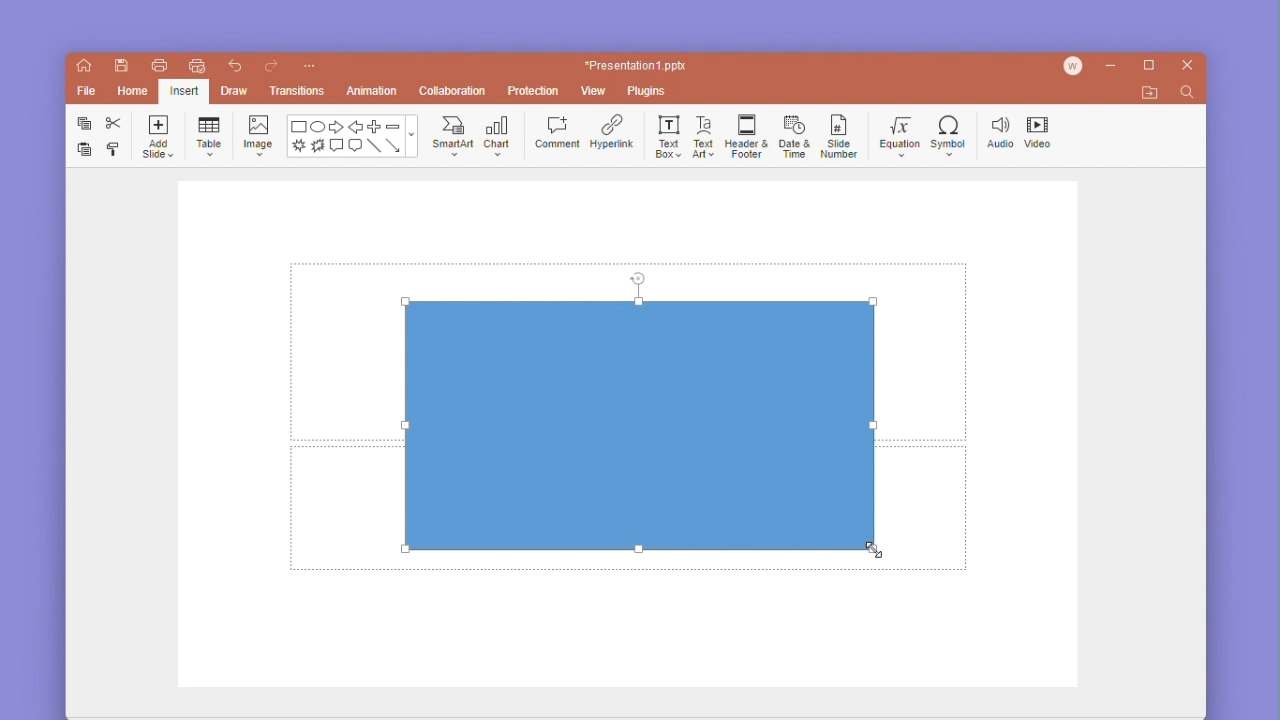 The image size is (1280, 720). I want to click on chat, so click(500, 134).